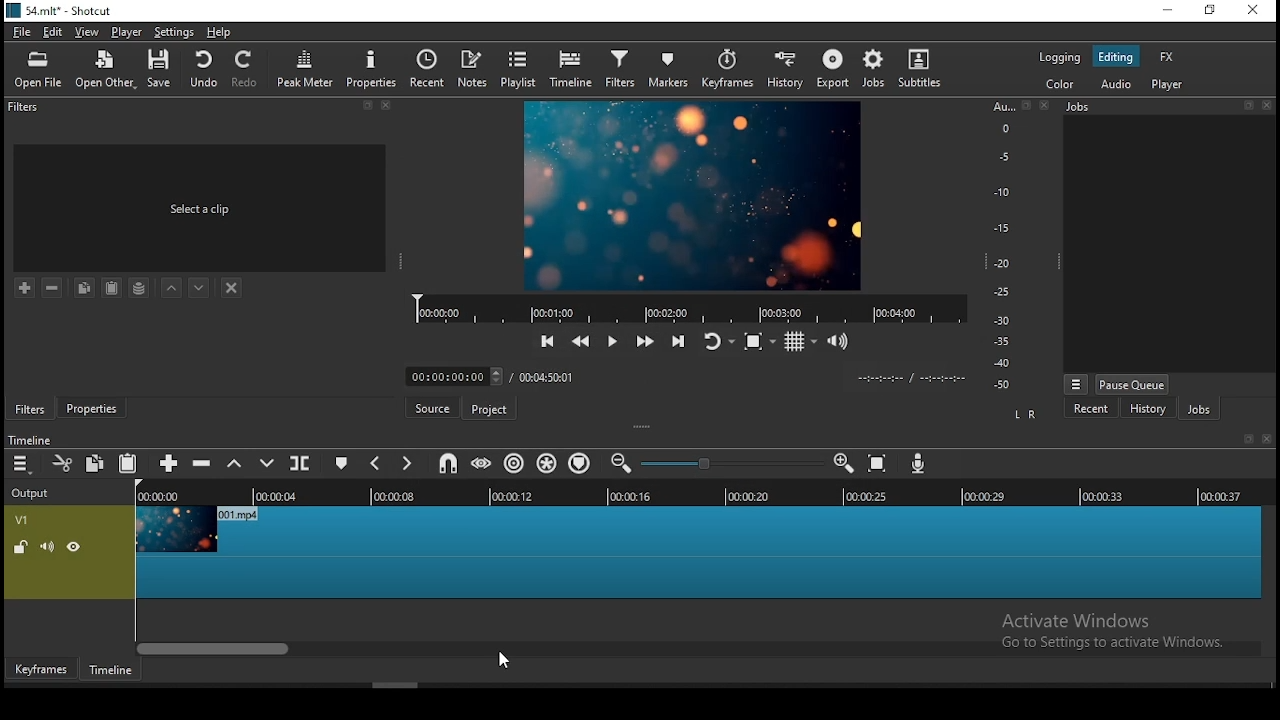 The image size is (1280, 720). I want to click on peak meter, so click(305, 69).